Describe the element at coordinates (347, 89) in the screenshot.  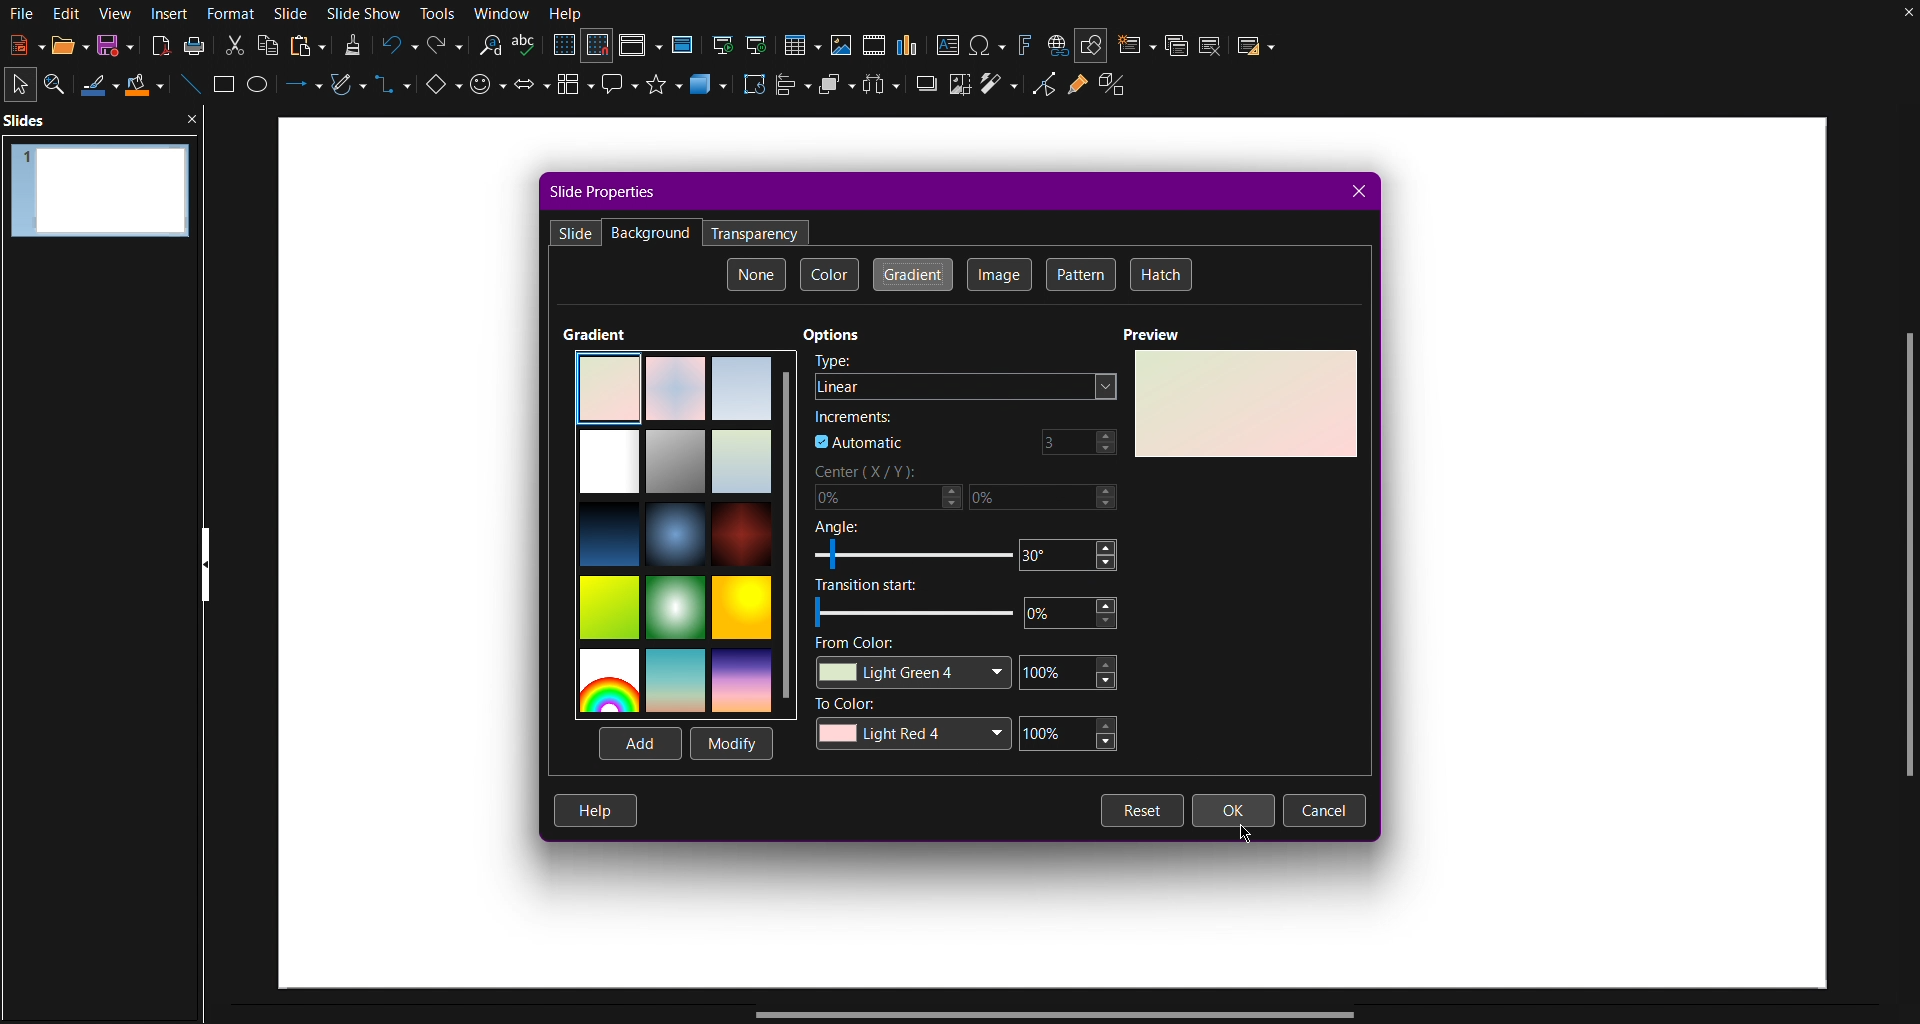
I see `Vectors` at that location.